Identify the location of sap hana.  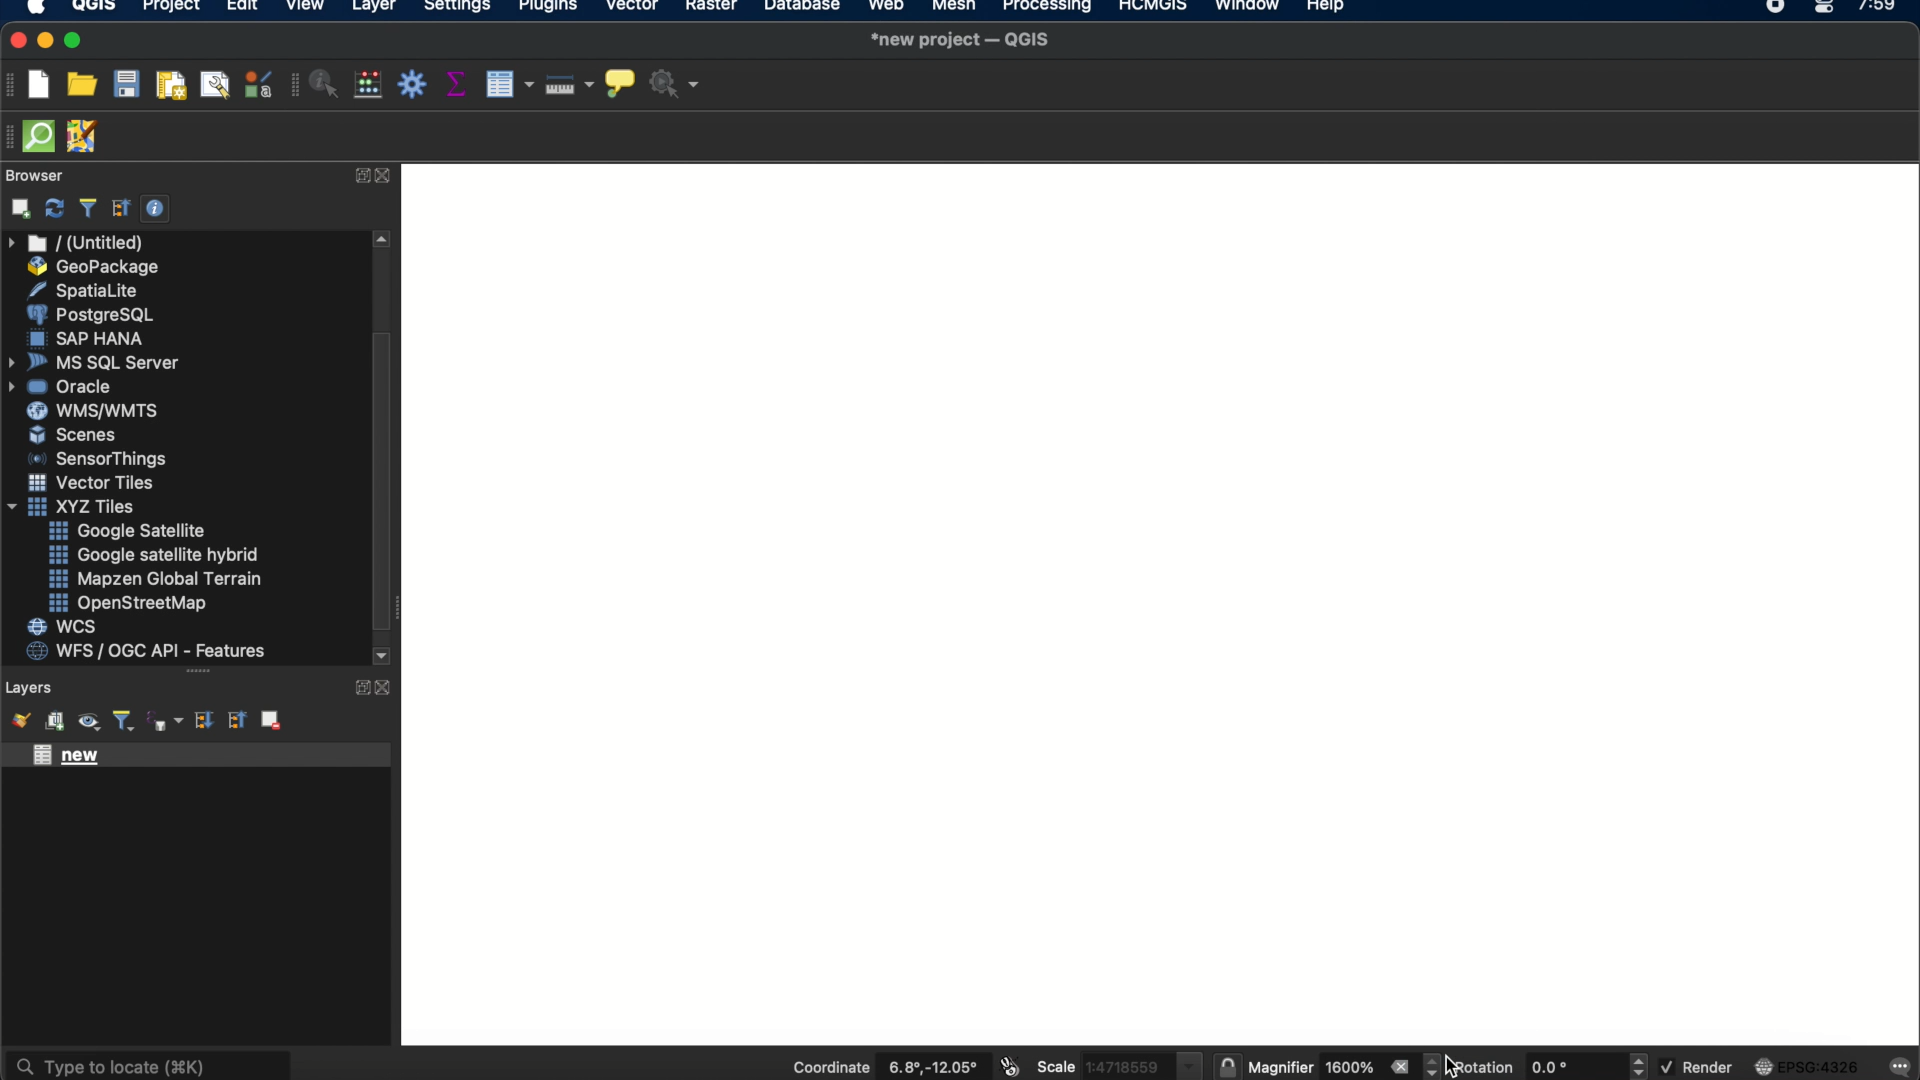
(89, 338).